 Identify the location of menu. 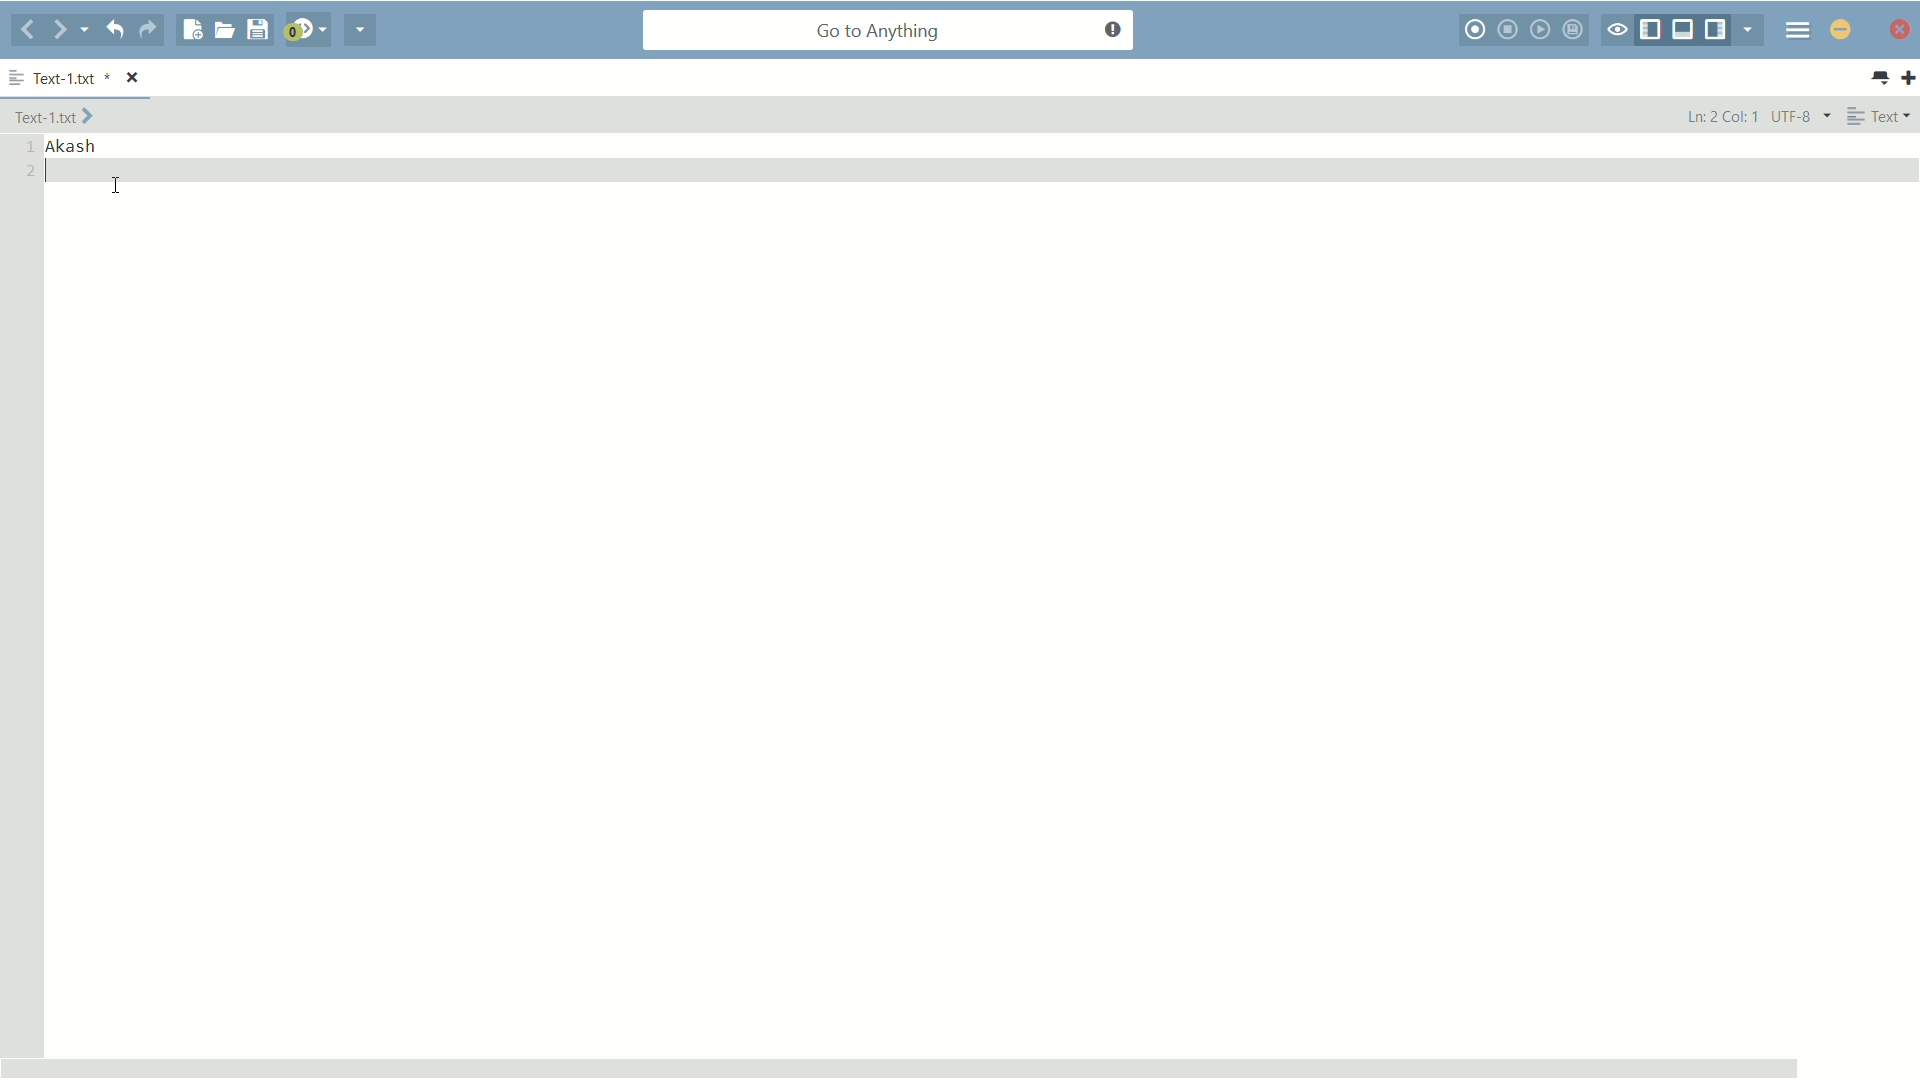
(1798, 31).